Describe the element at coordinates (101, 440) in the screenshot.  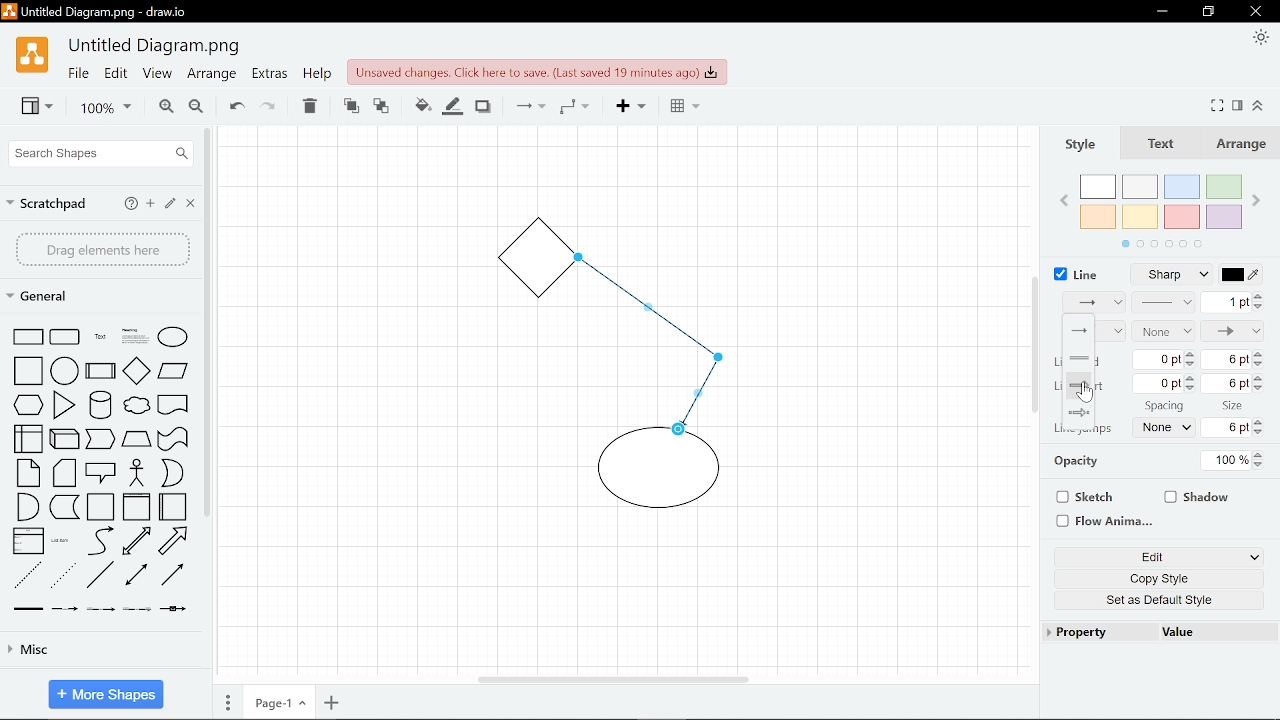
I see `shape` at that location.